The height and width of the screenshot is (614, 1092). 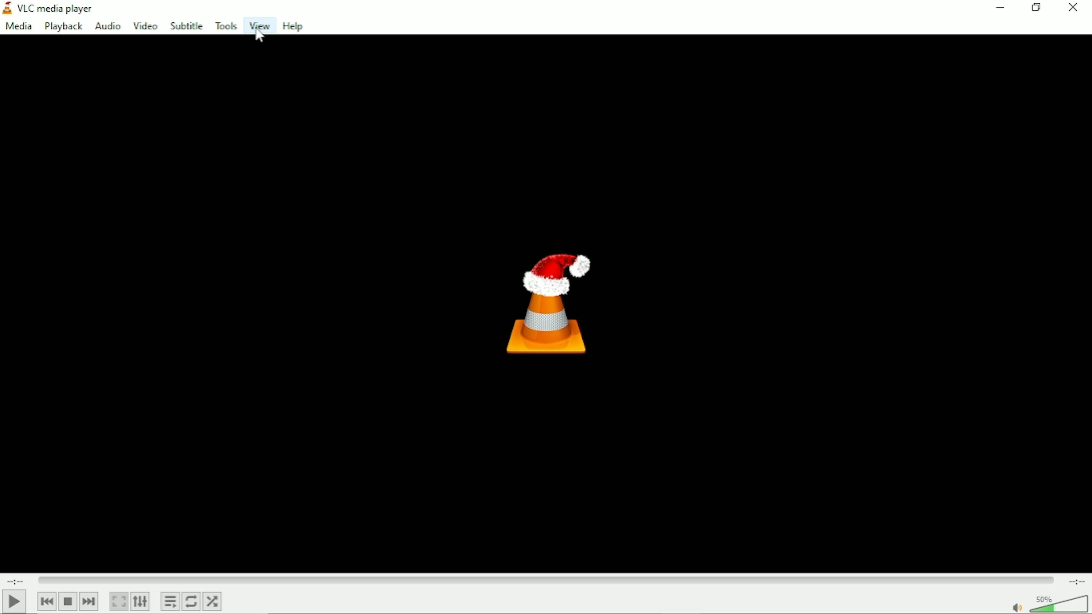 What do you see at coordinates (186, 26) in the screenshot?
I see `Subtitle` at bounding box center [186, 26].